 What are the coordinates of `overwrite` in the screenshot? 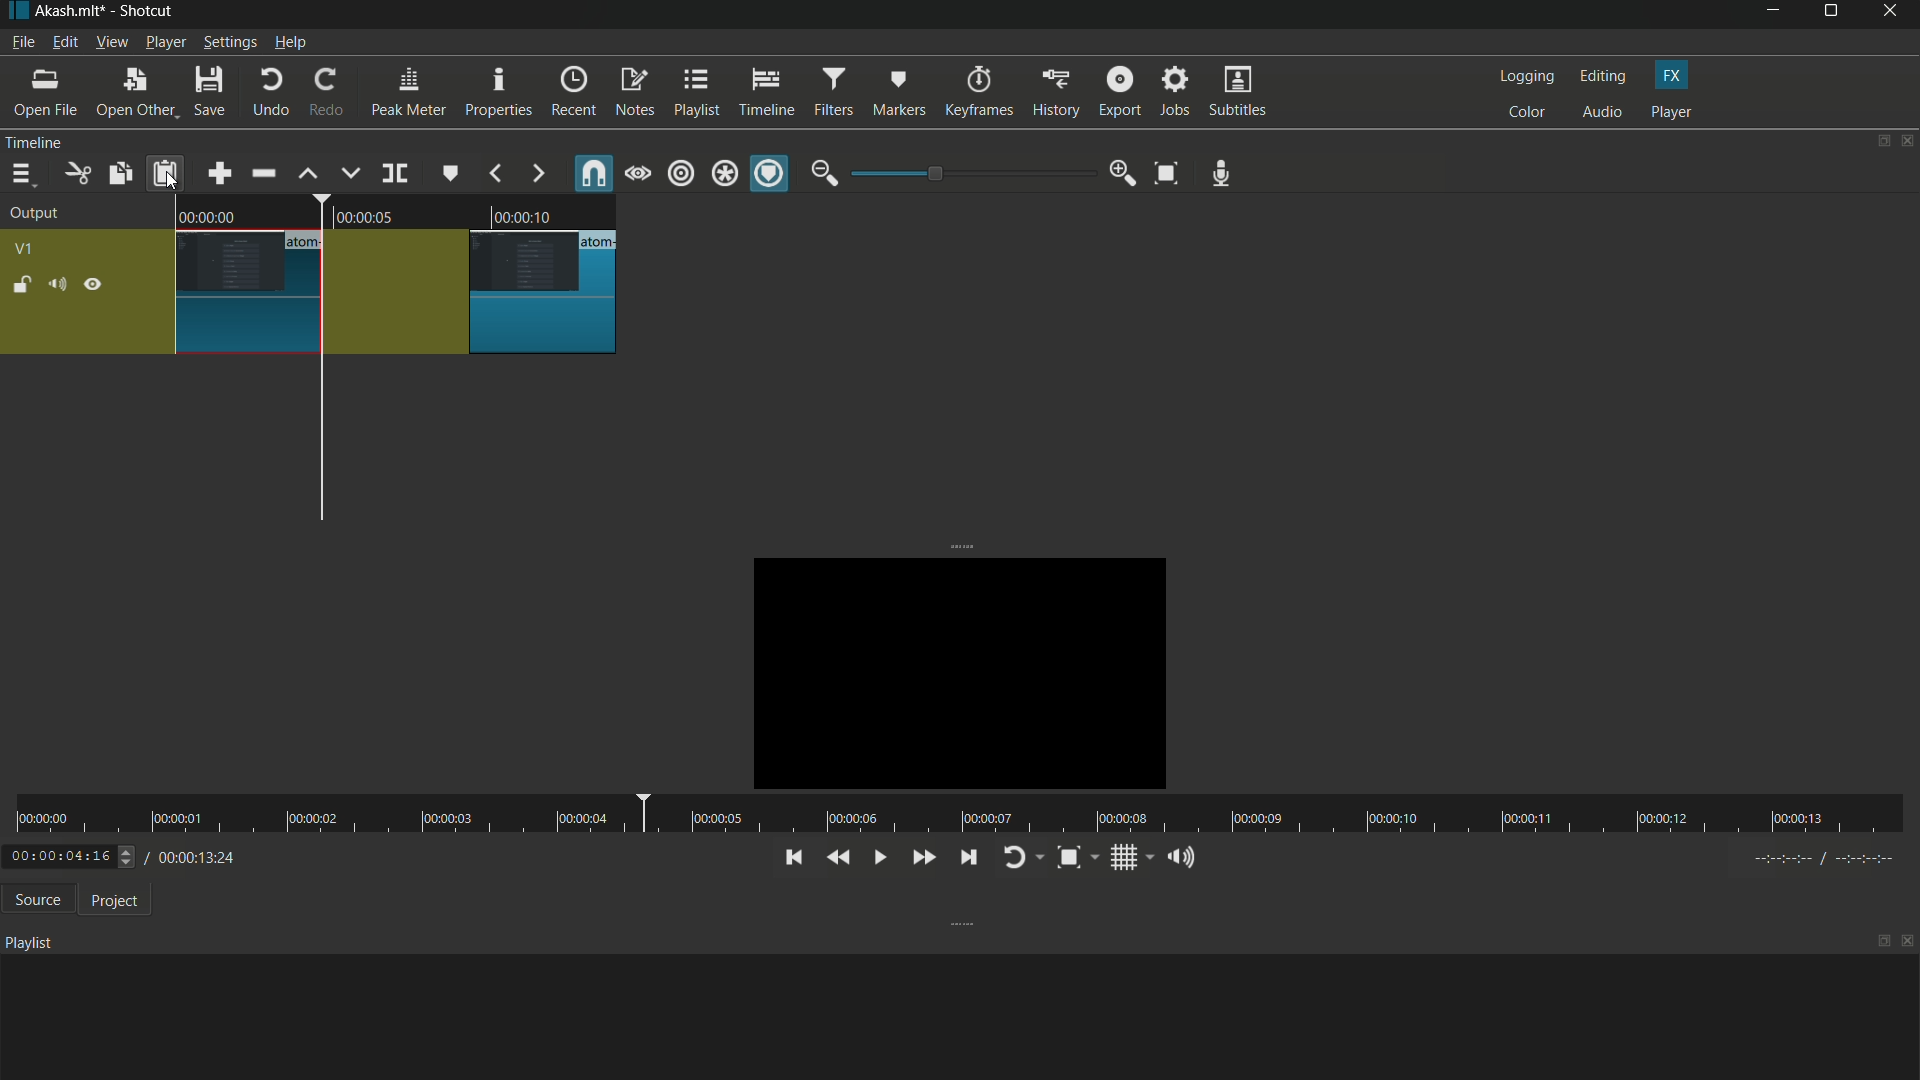 It's located at (351, 172).